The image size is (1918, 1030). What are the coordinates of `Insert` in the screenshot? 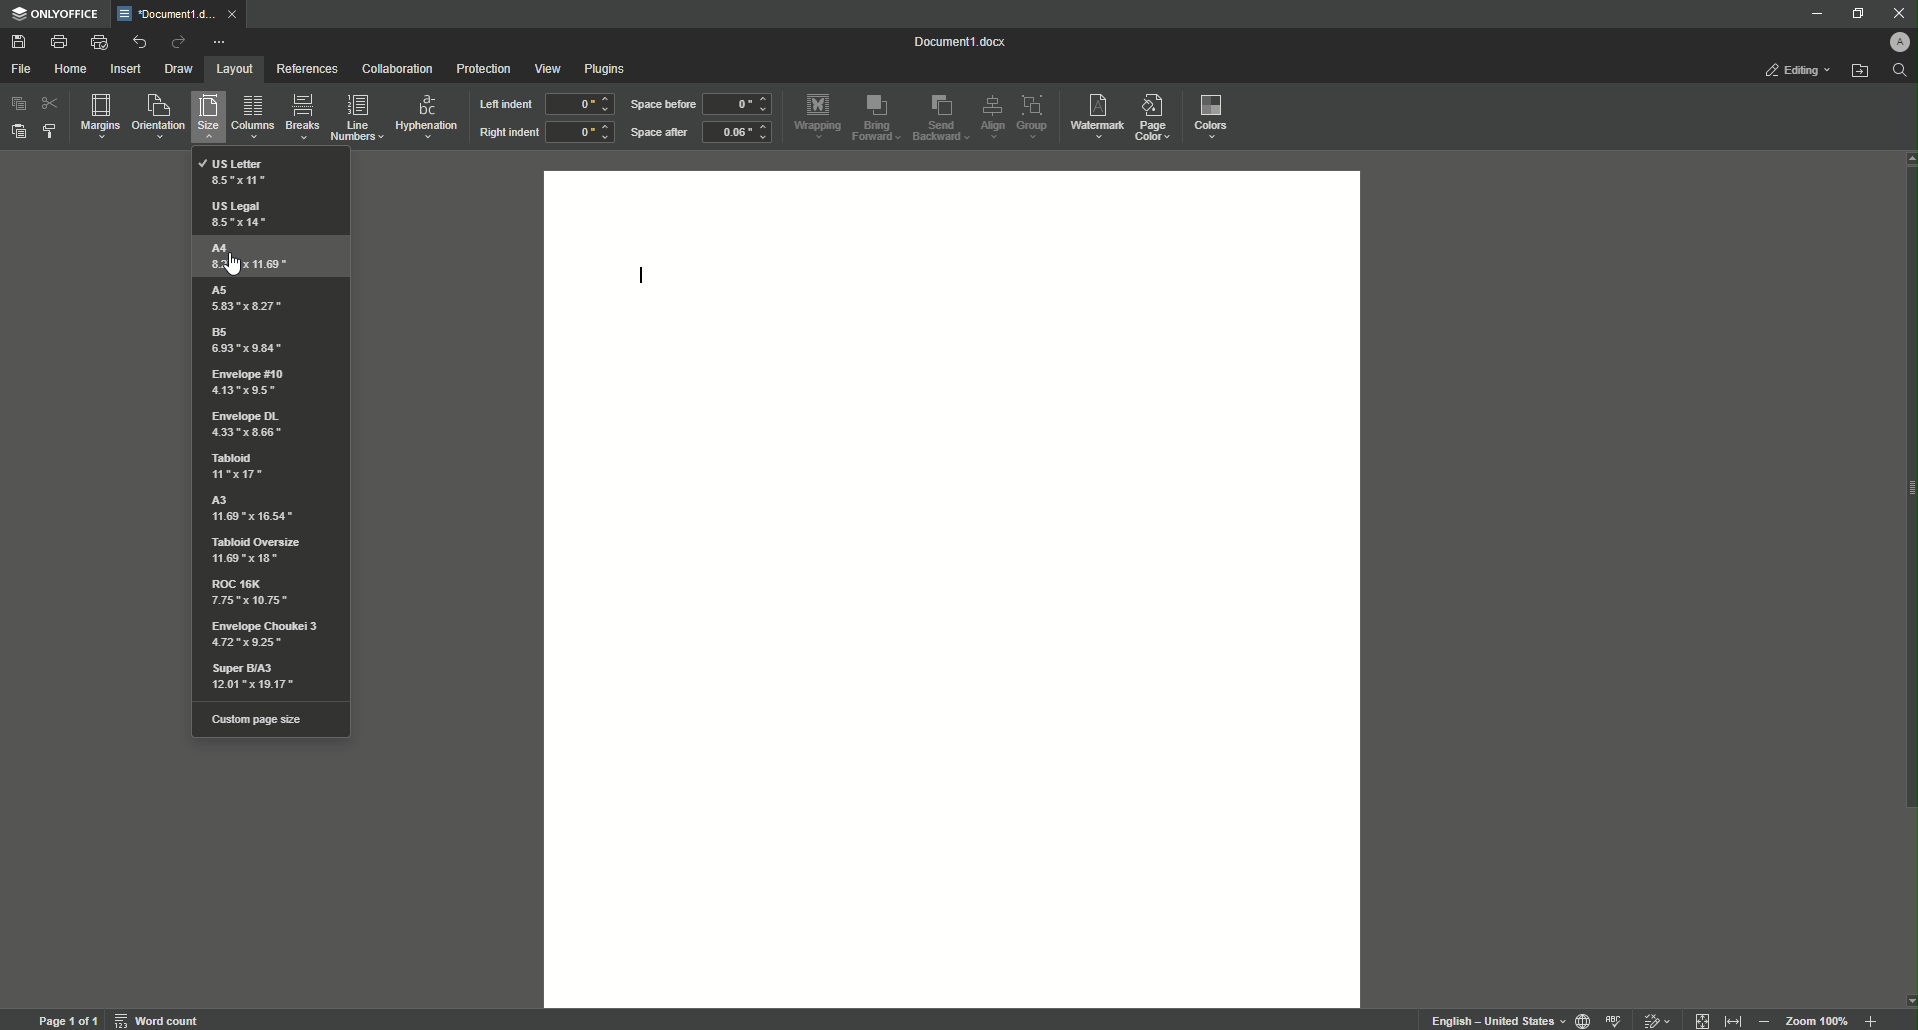 It's located at (126, 68).